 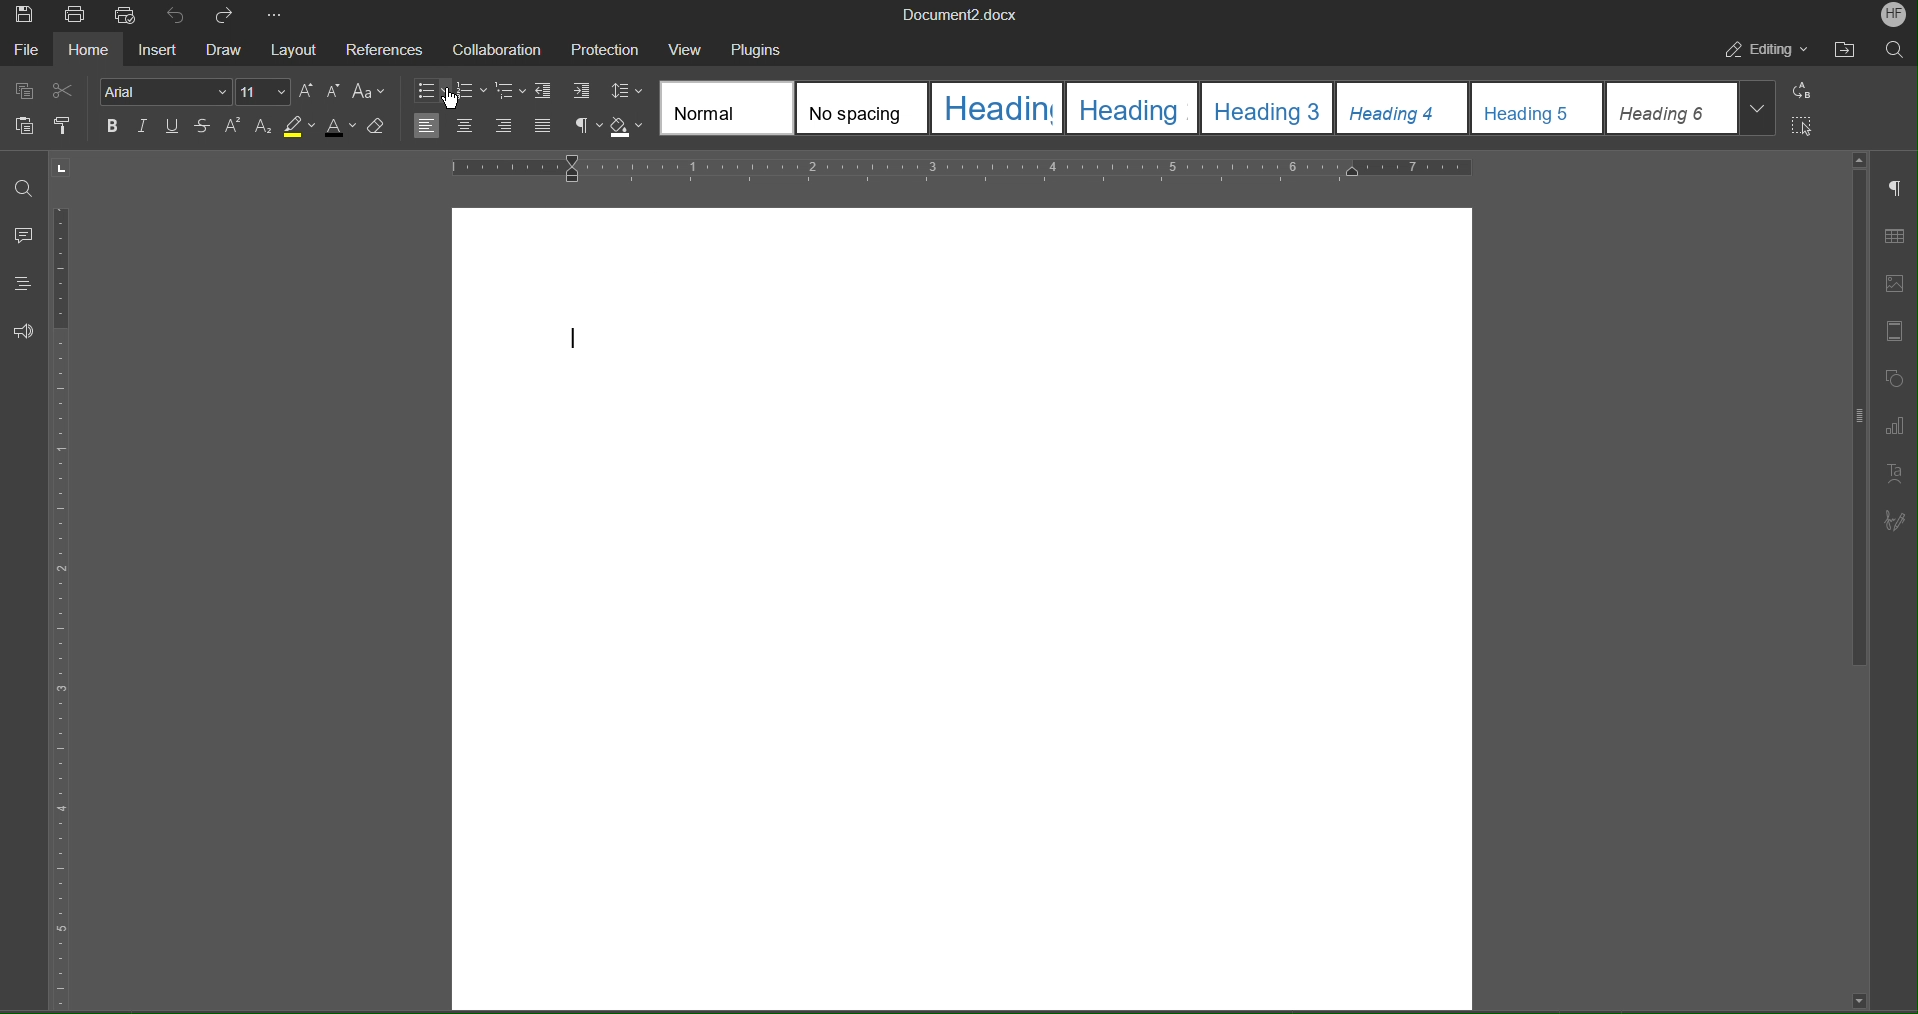 What do you see at coordinates (72, 590) in the screenshot?
I see `Vertical Ruler` at bounding box center [72, 590].